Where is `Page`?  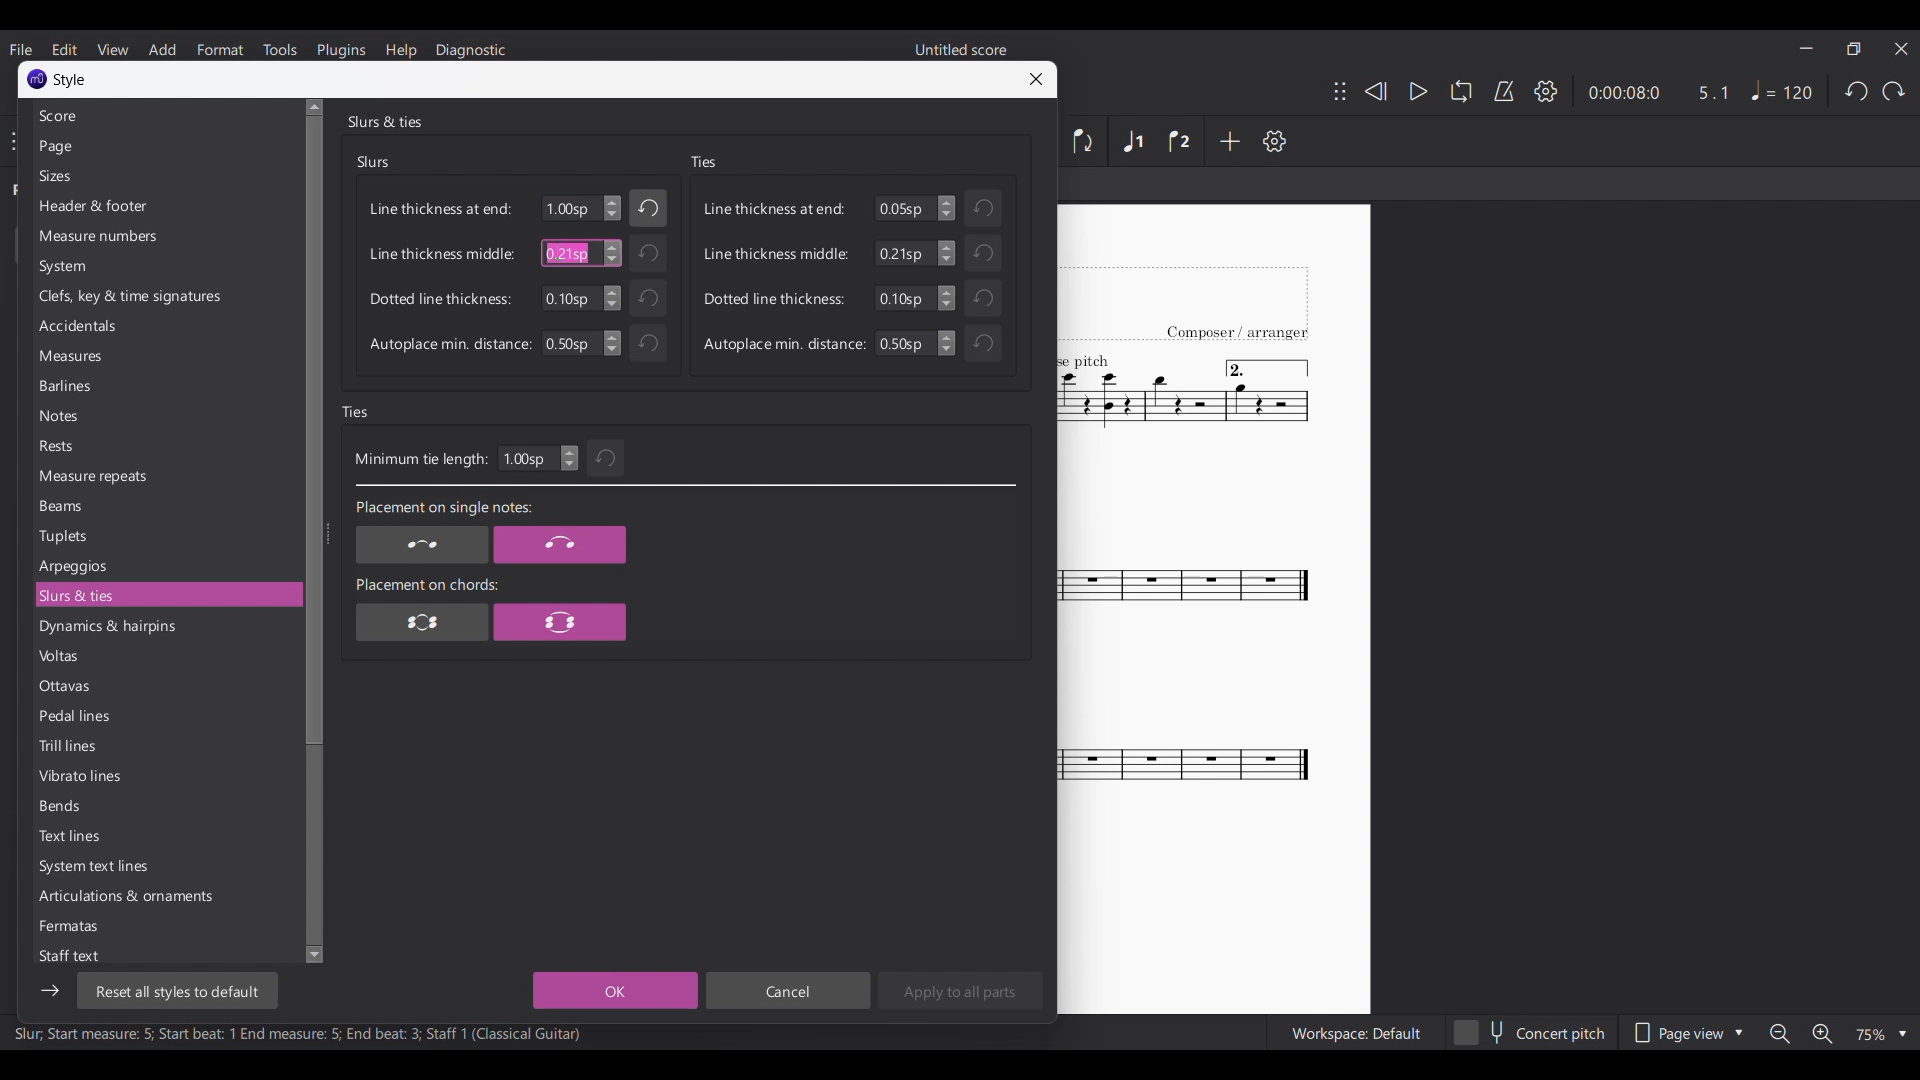
Page is located at coordinates (163, 147).